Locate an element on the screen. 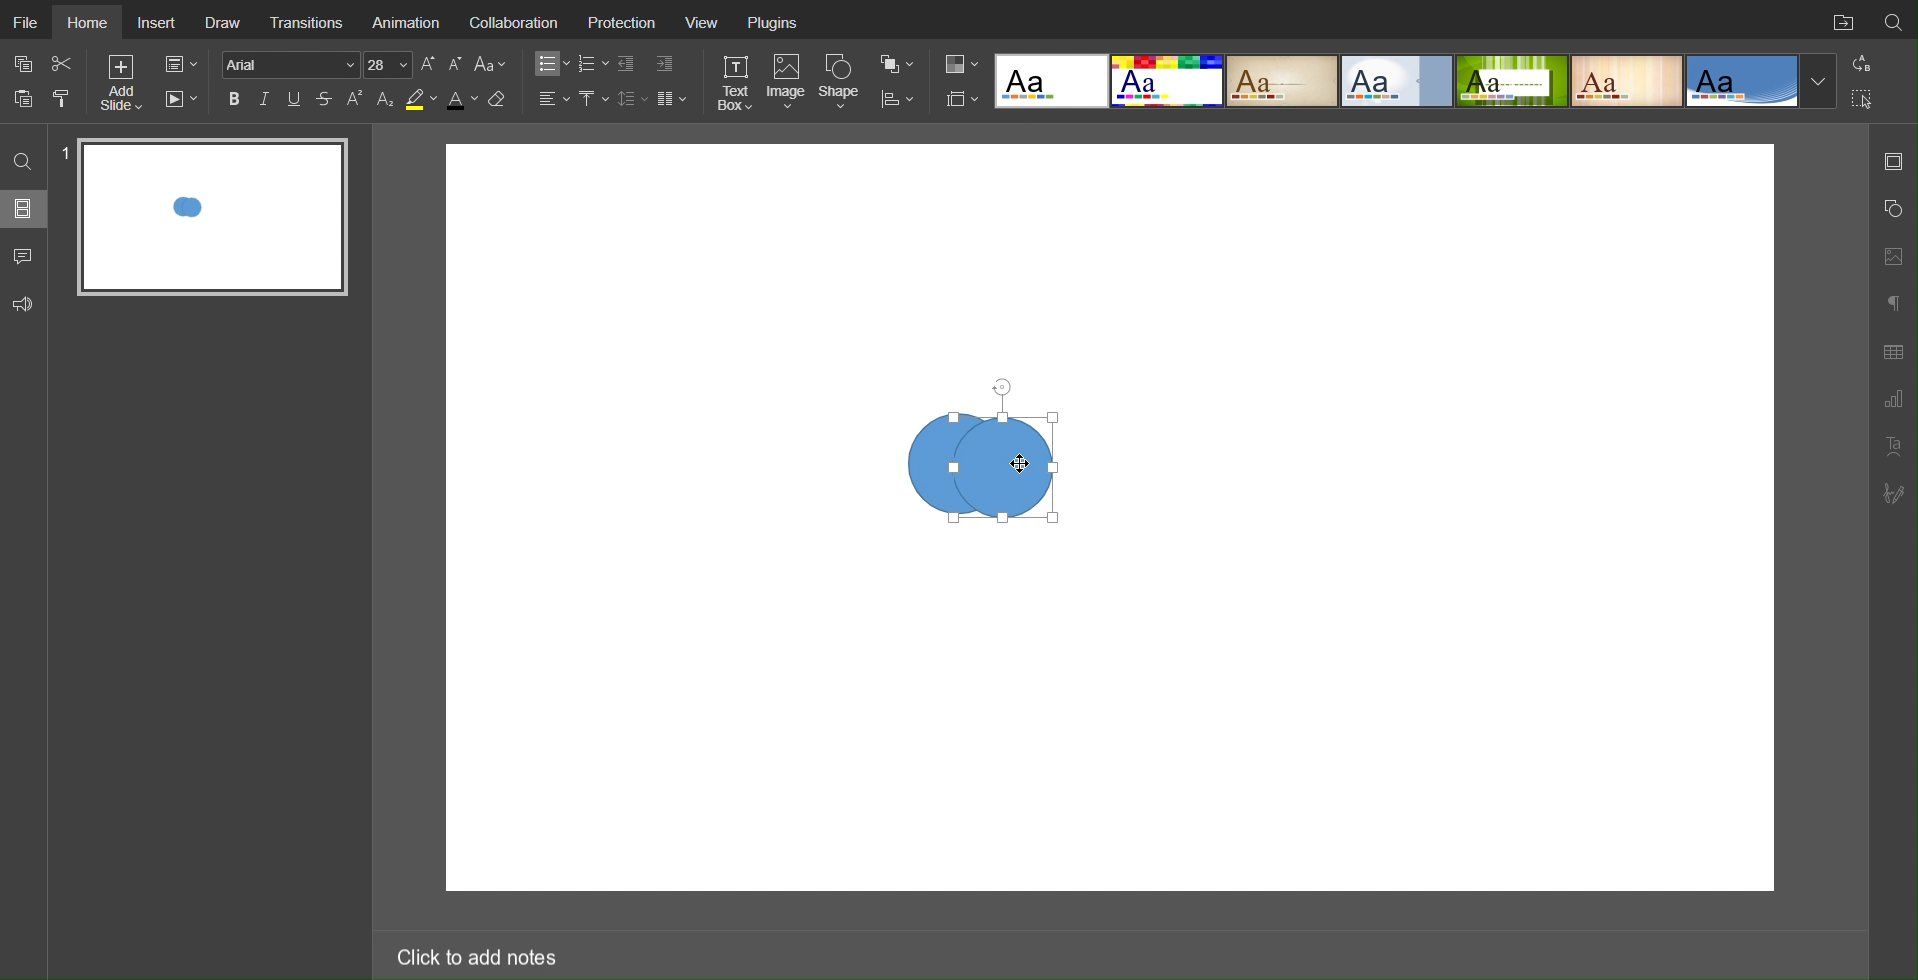 This screenshot has width=1918, height=980. Bullet List is located at coordinates (549, 64).